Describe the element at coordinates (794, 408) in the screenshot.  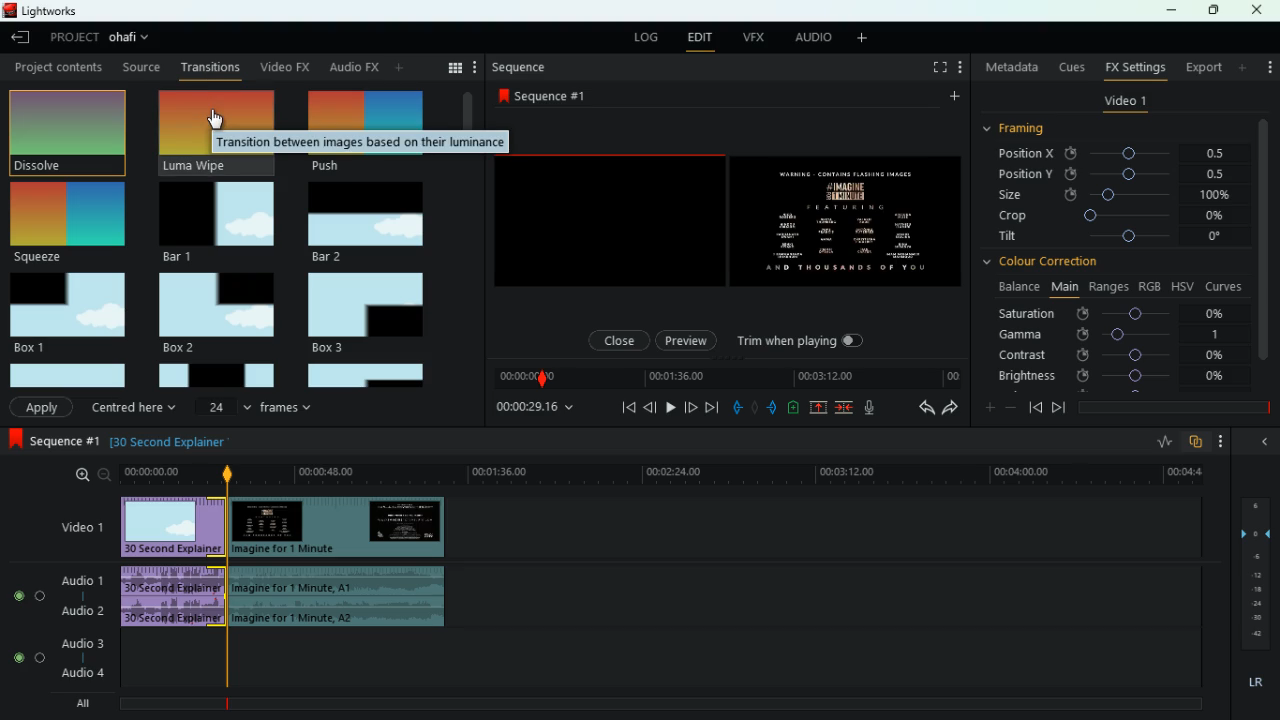
I see `charge` at that location.